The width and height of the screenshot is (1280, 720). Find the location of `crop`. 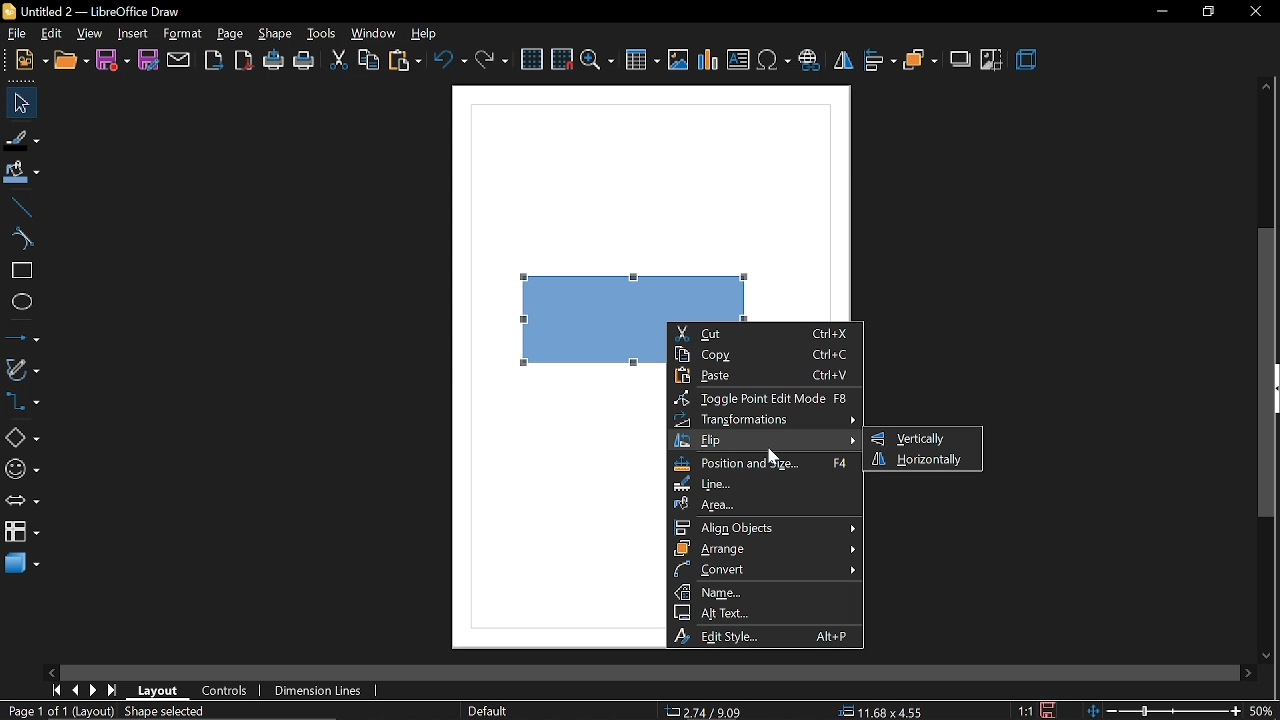

crop is located at coordinates (989, 61).